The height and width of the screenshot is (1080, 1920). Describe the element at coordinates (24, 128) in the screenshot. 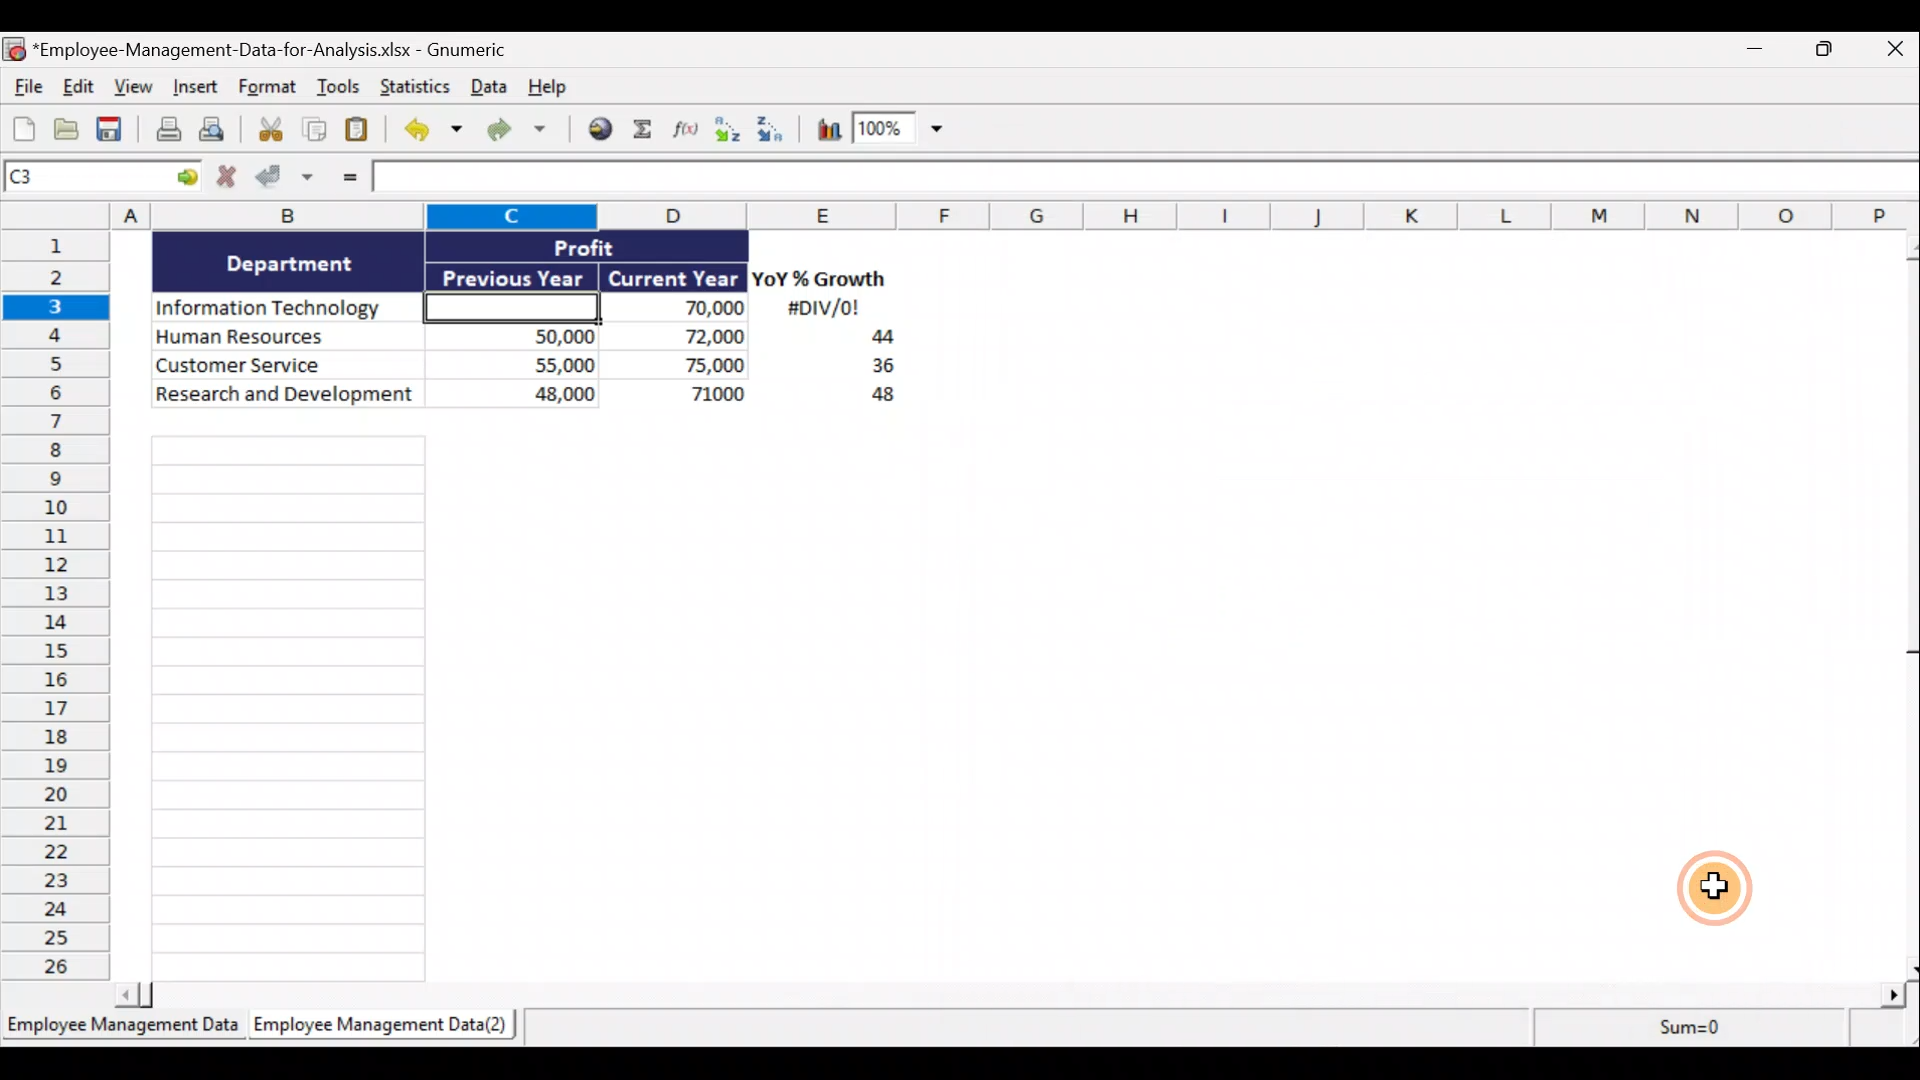

I see `Create new workbook` at that location.